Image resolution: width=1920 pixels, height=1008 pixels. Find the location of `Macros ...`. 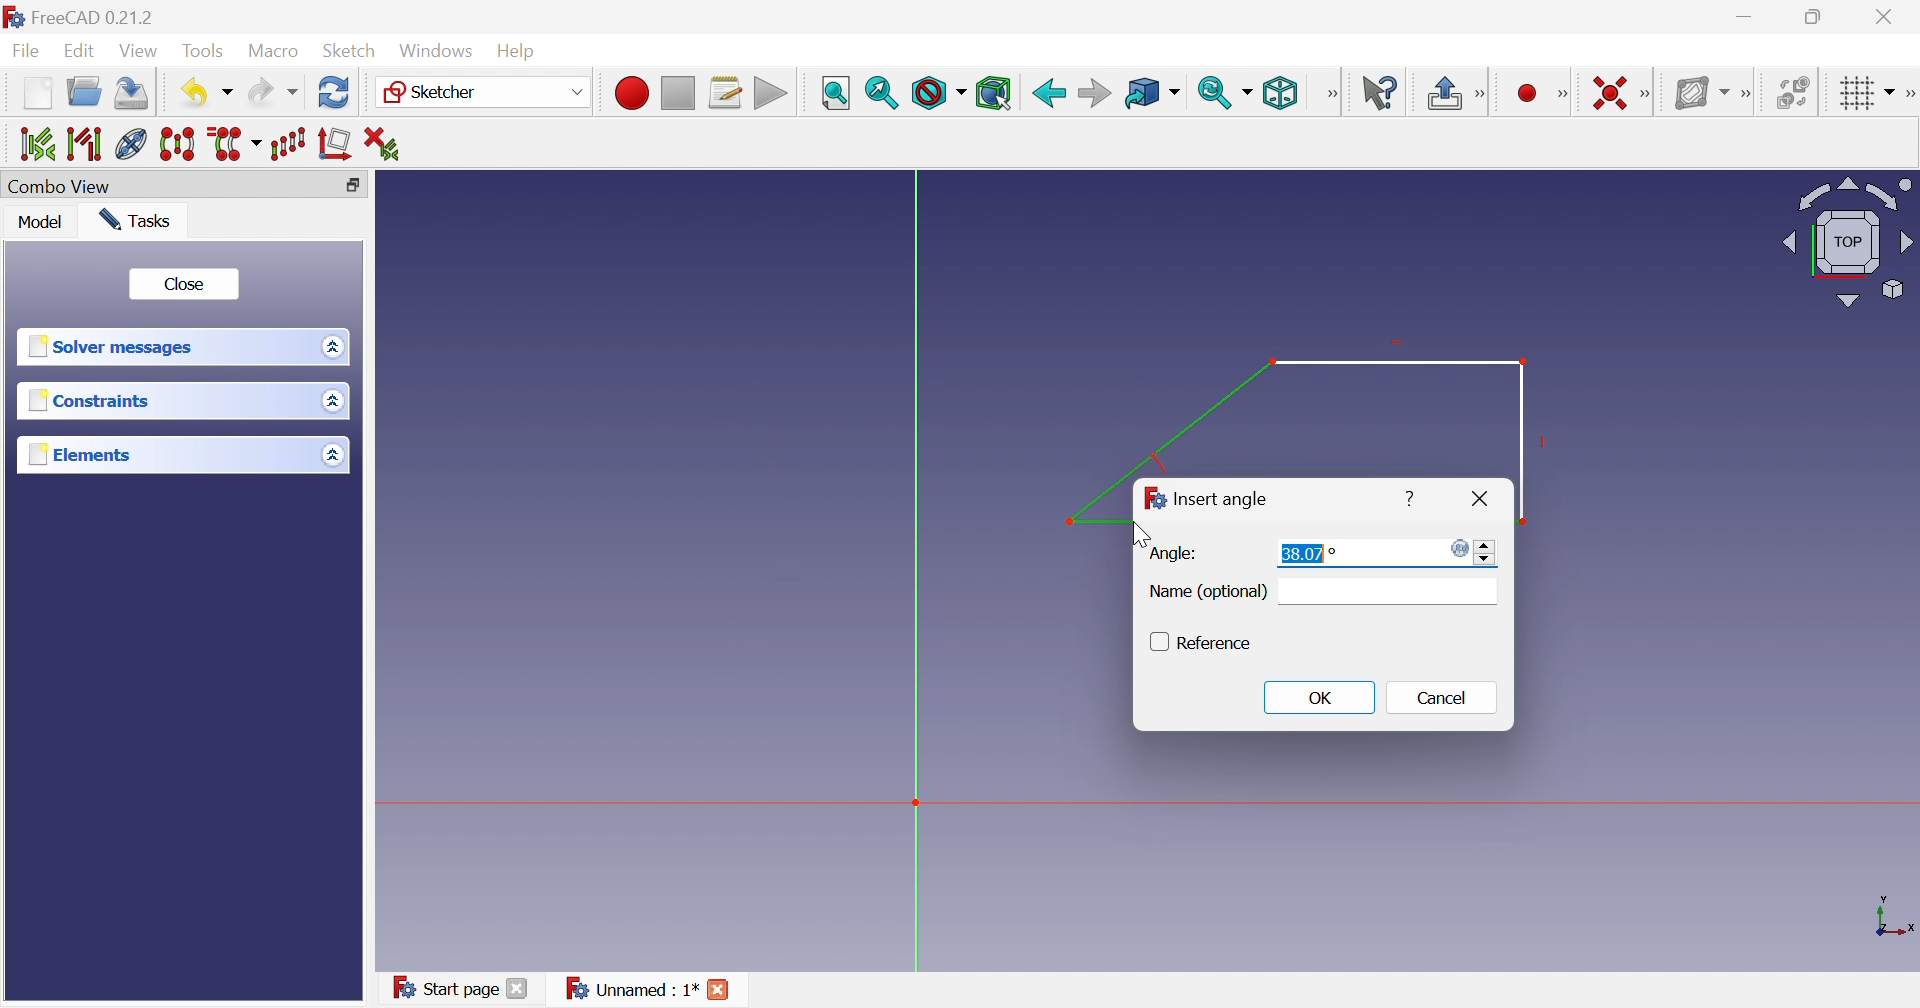

Macros ... is located at coordinates (725, 92).